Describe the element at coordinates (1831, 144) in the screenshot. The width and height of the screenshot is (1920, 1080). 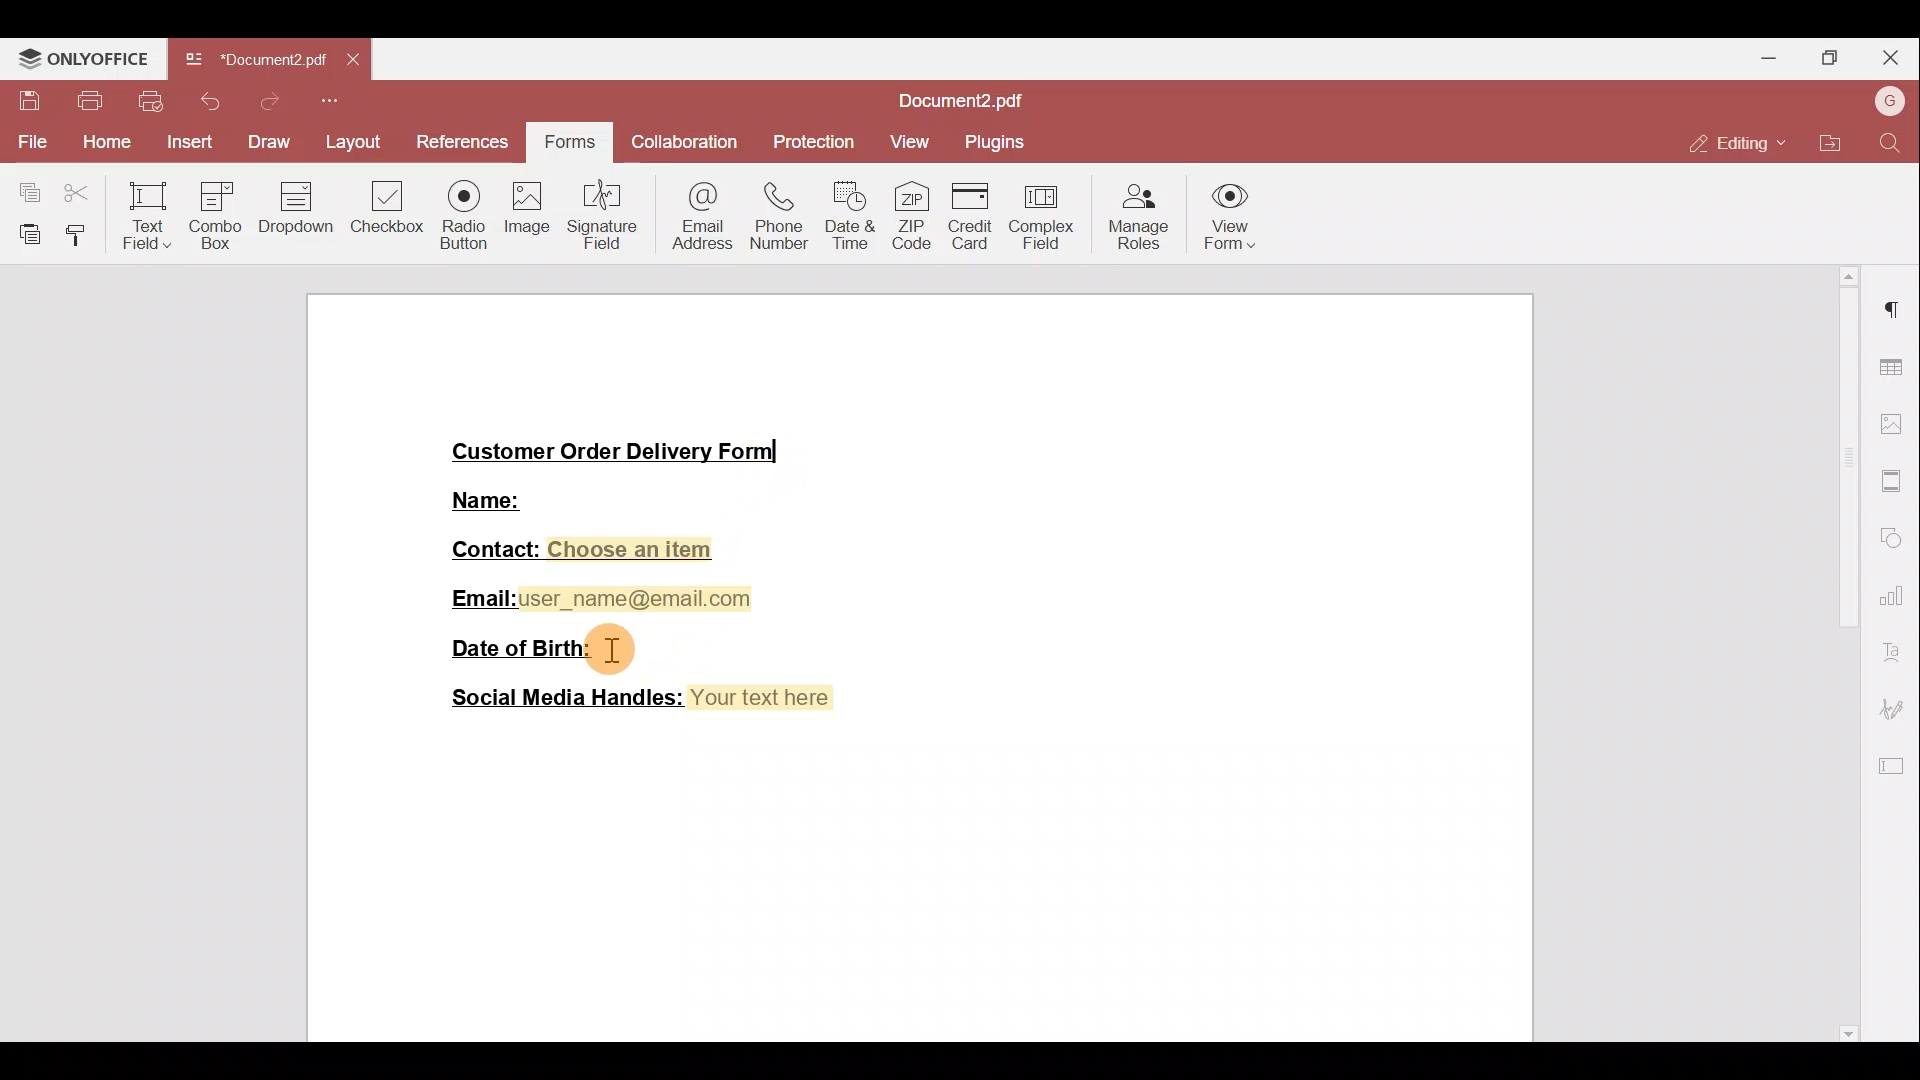
I see `Open file location` at that location.